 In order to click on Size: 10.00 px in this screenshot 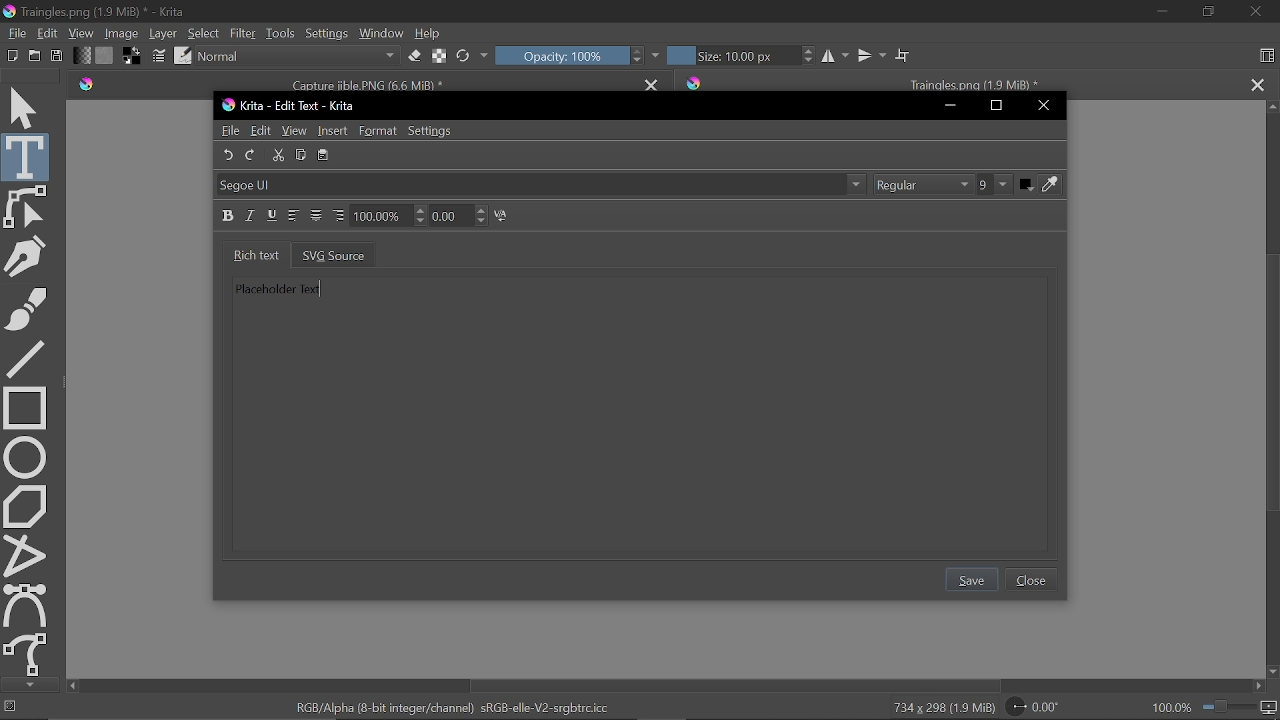, I will do `click(729, 56)`.